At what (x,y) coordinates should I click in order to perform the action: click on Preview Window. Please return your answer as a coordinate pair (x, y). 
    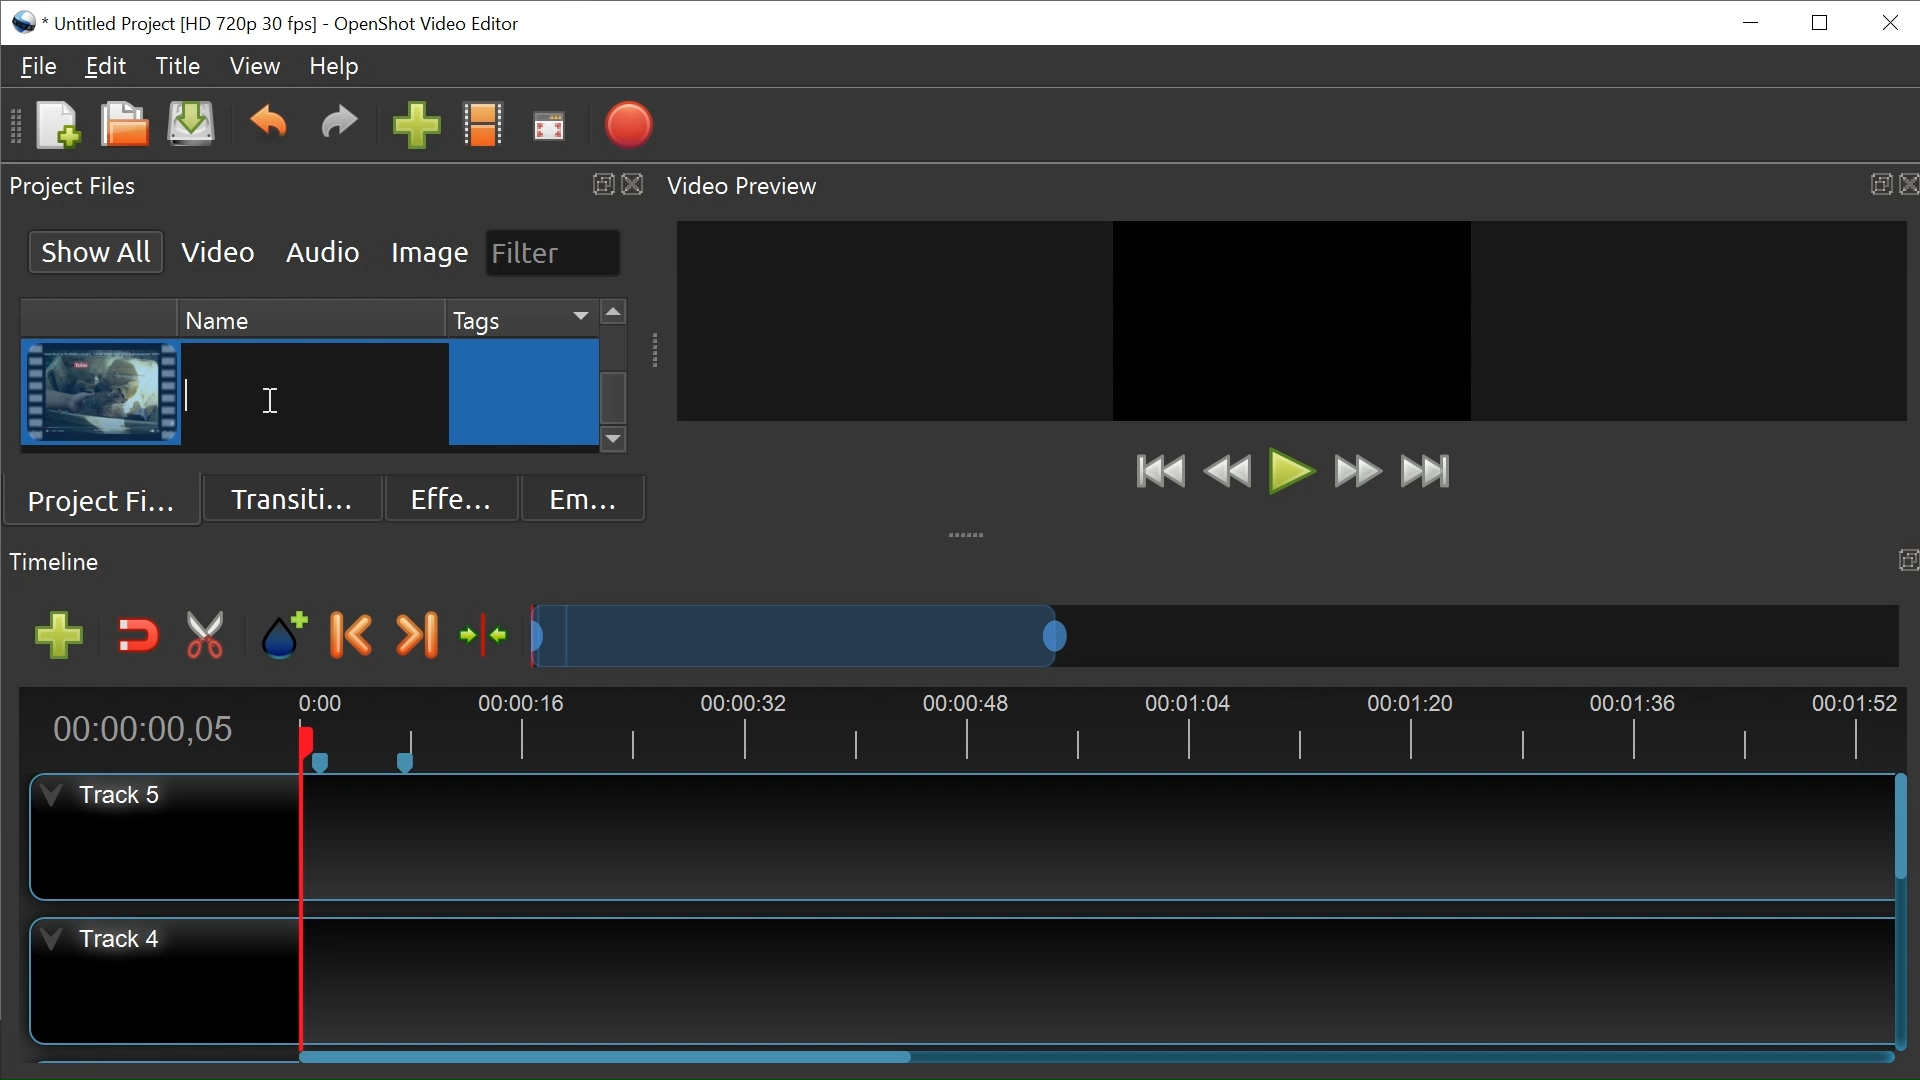
    Looking at the image, I should click on (1291, 320).